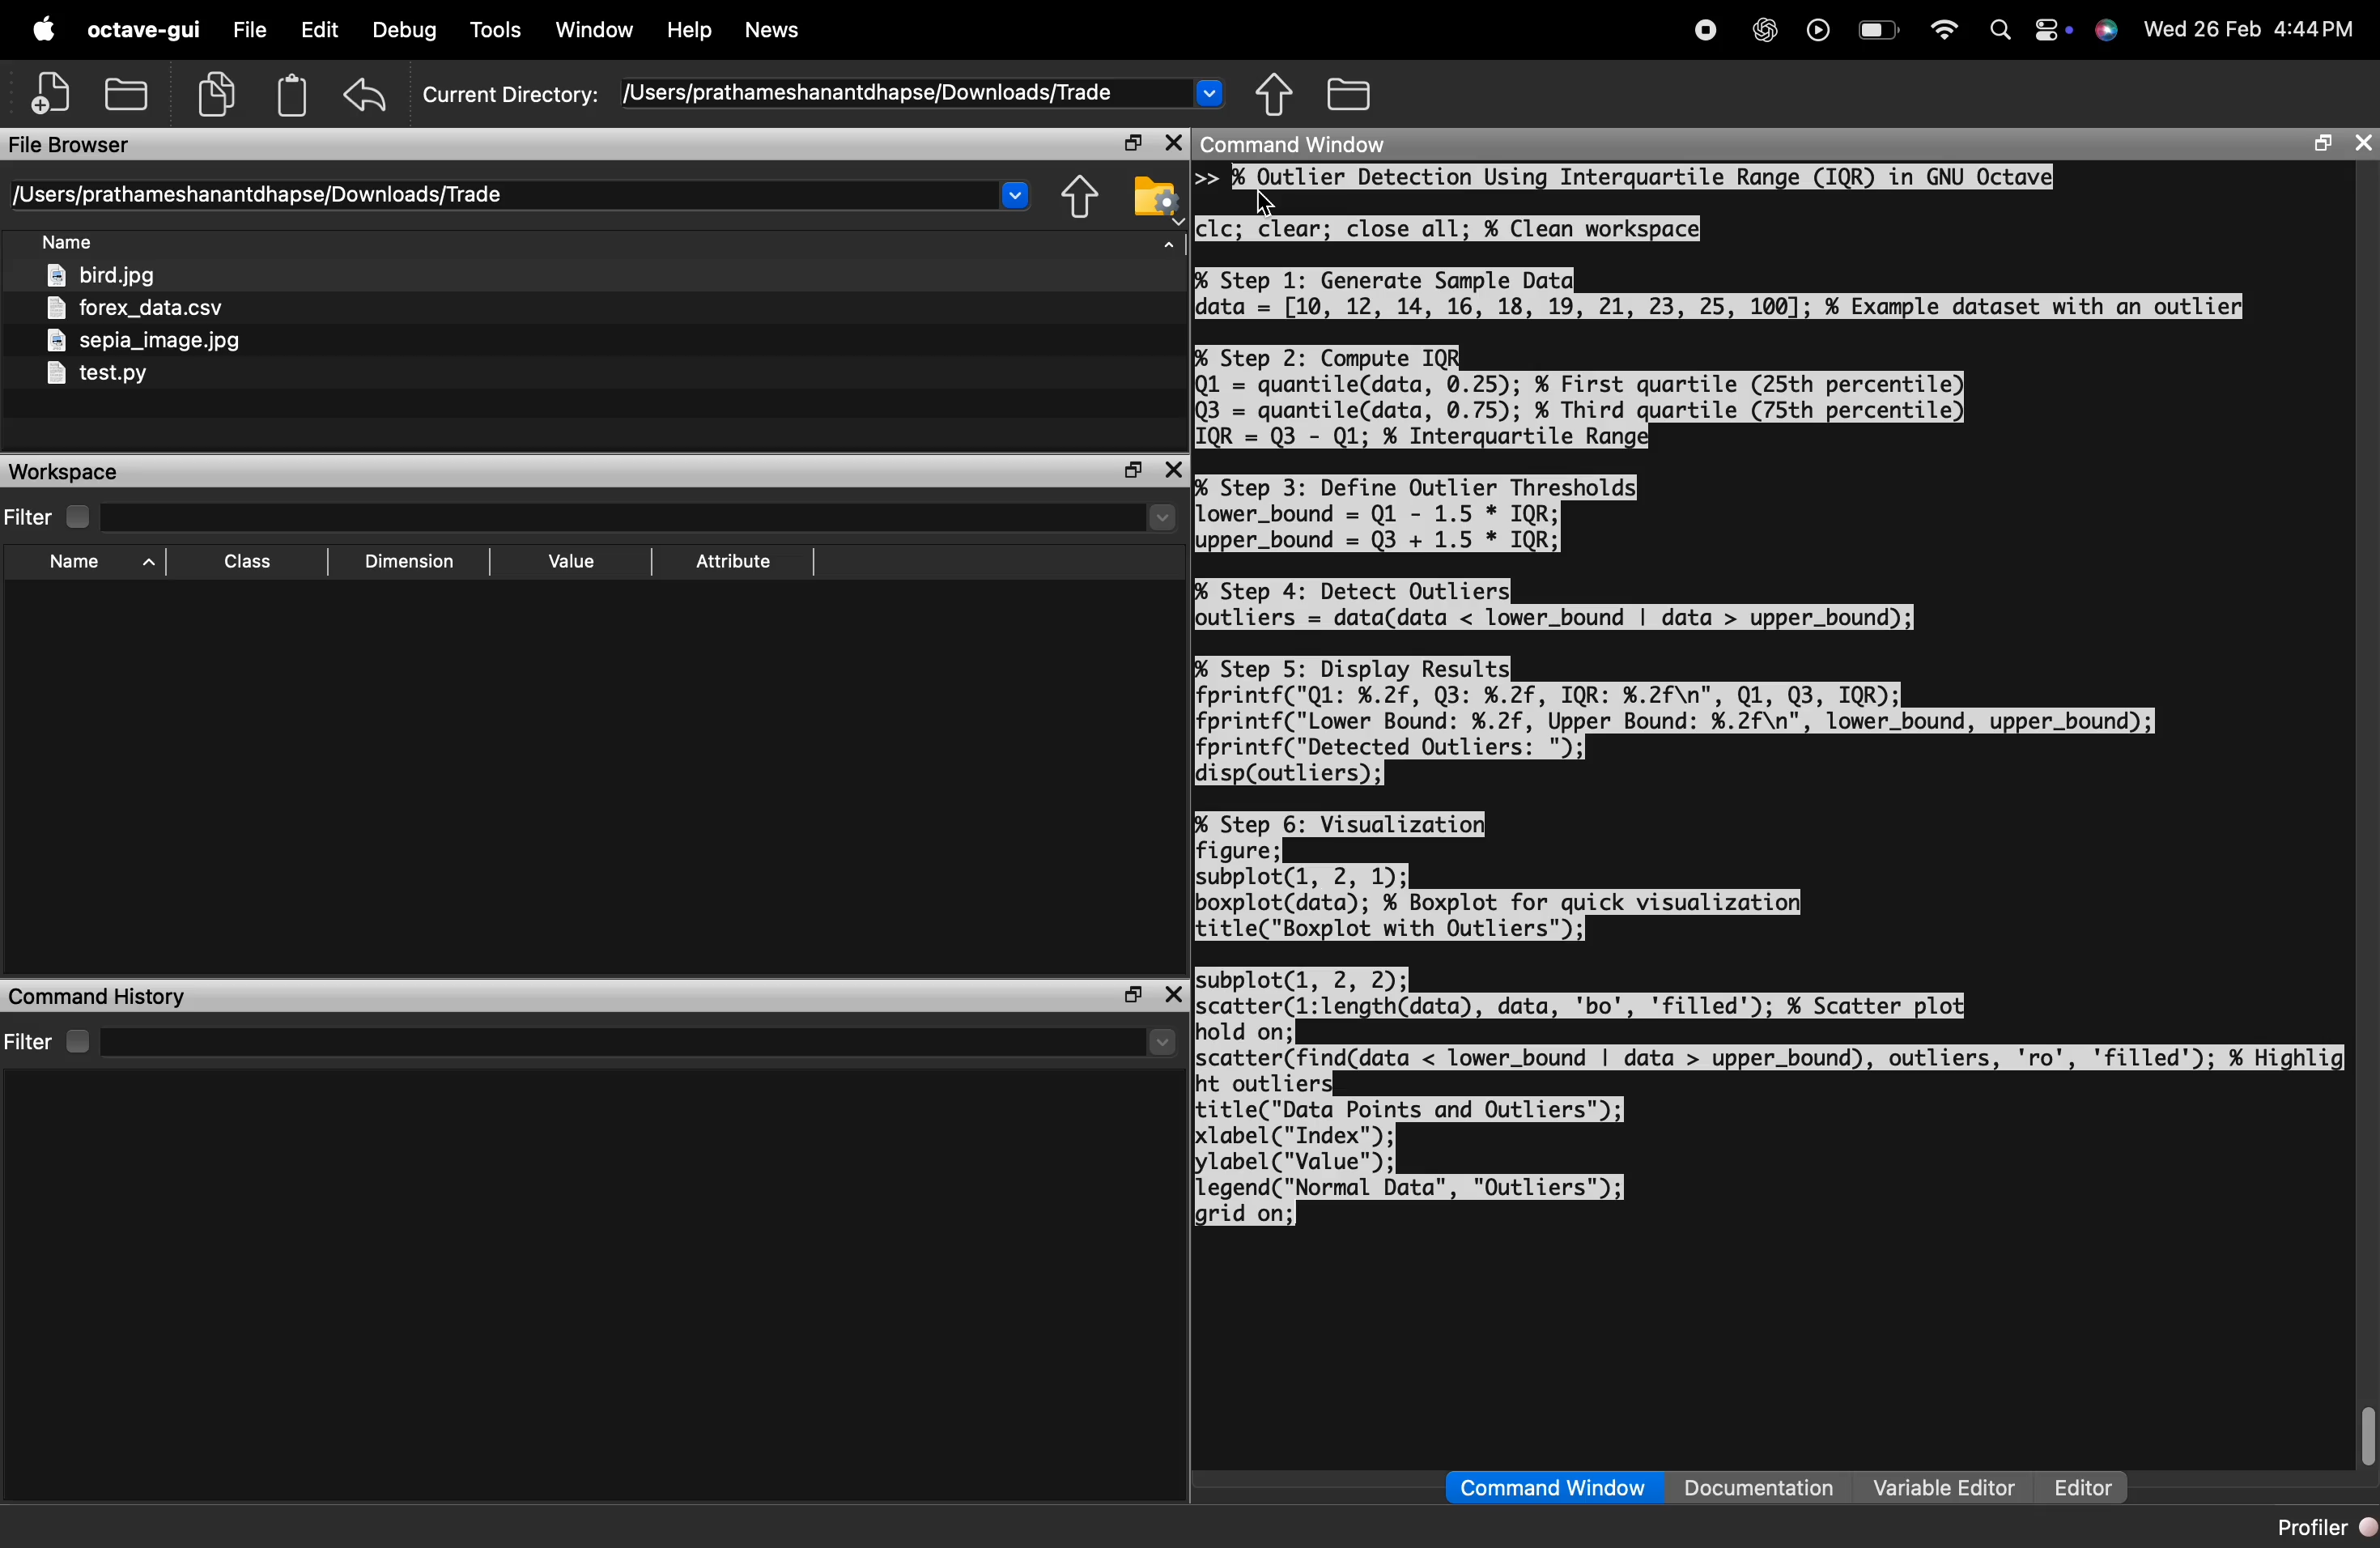 The image size is (2380, 1548). I want to click on Debug, so click(405, 31).